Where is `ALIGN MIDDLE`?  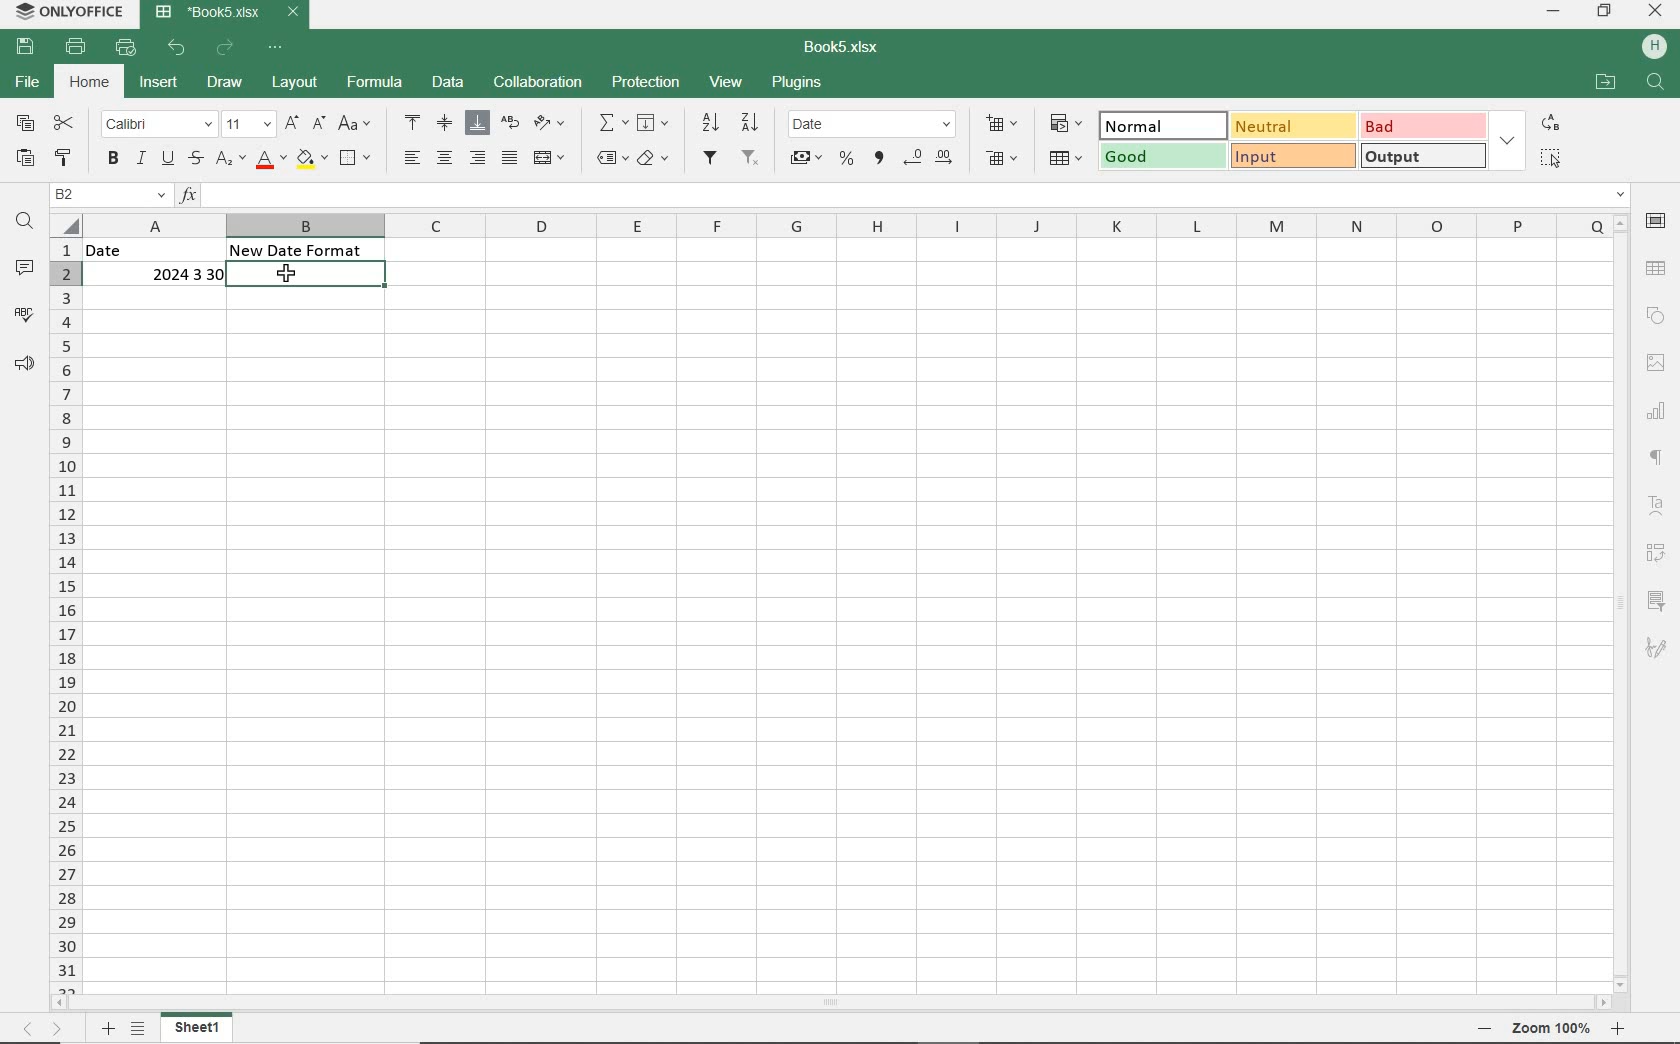 ALIGN MIDDLE is located at coordinates (445, 124).